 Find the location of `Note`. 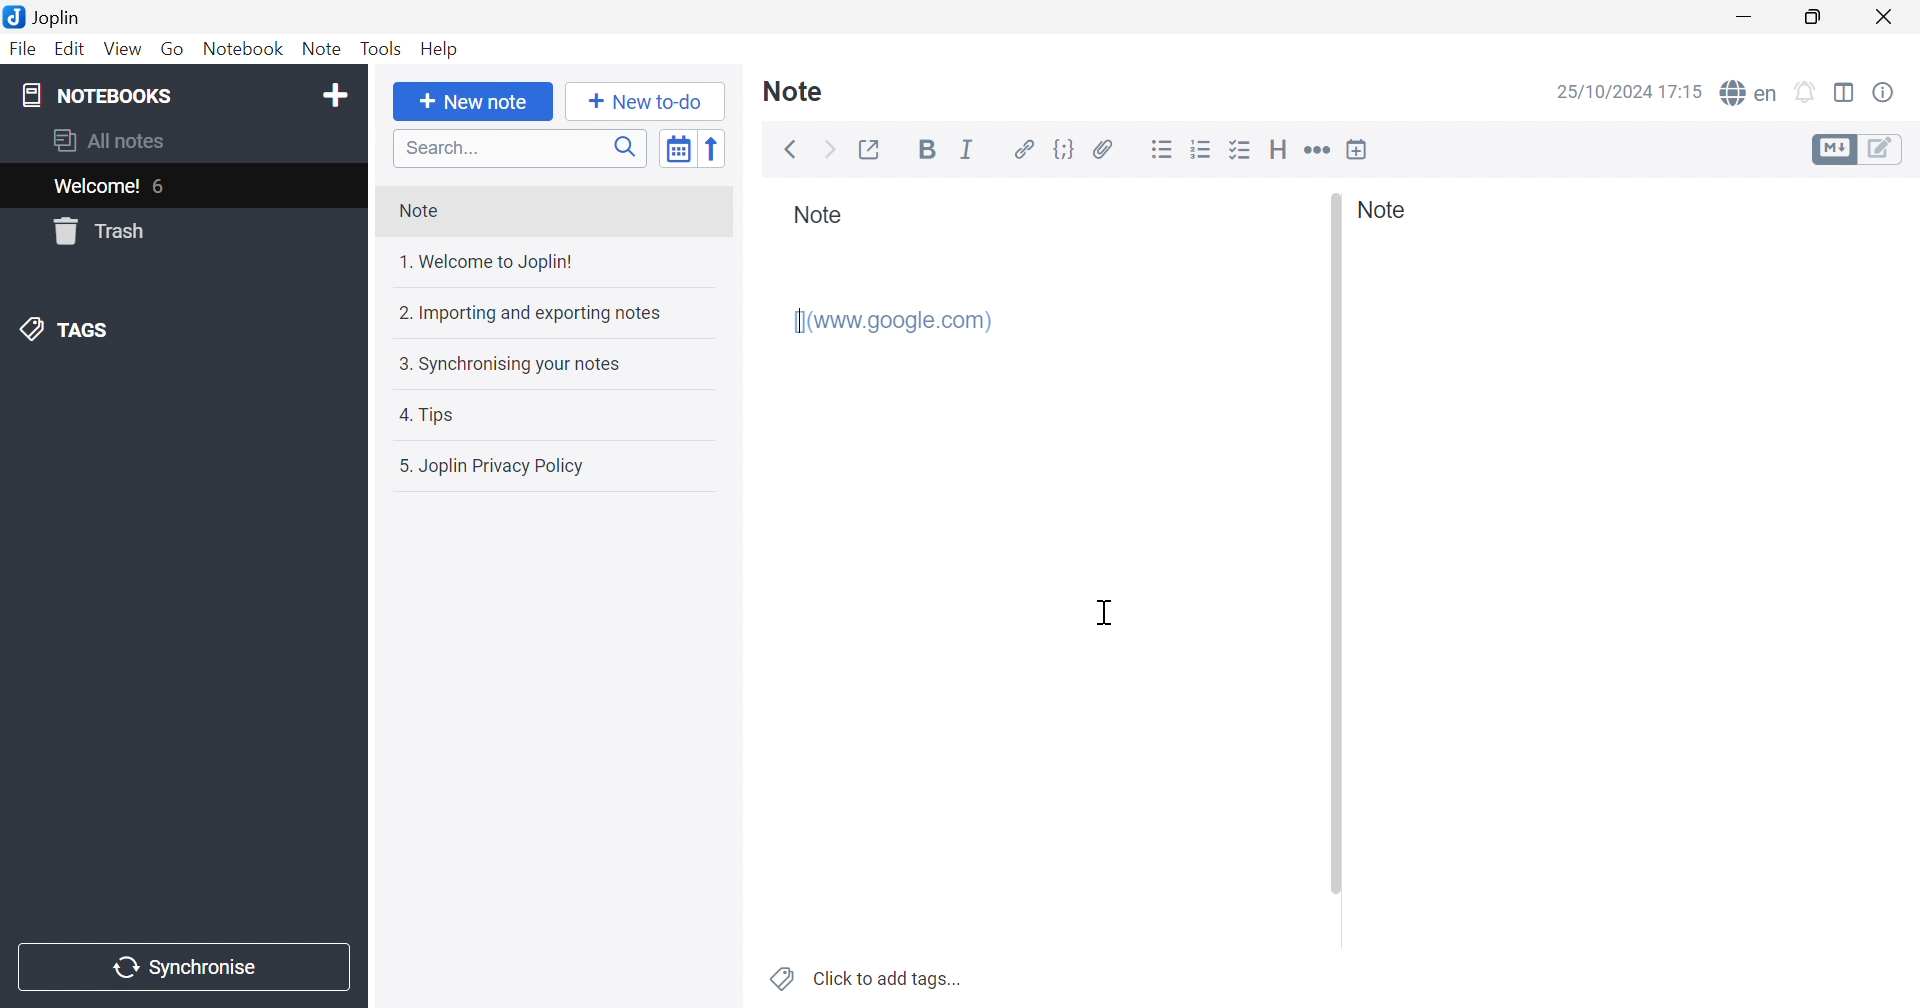

Note is located at coordinates (1389, 210).